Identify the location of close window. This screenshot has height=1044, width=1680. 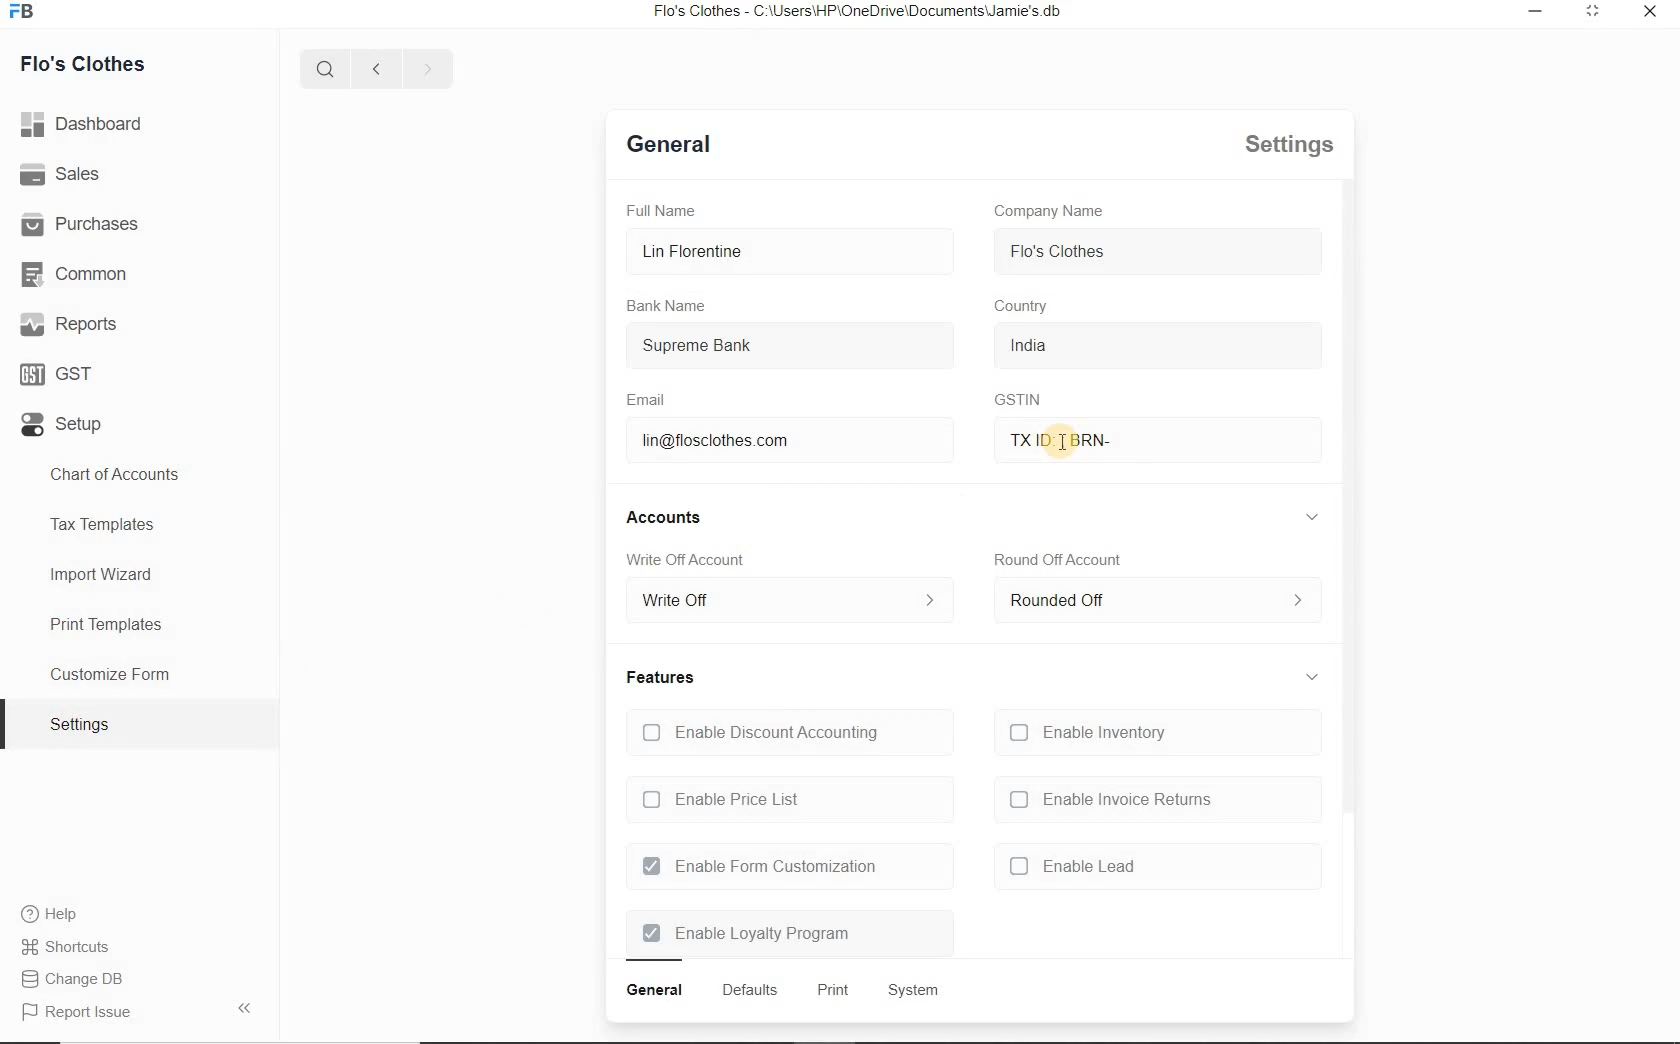
(1647, 12).